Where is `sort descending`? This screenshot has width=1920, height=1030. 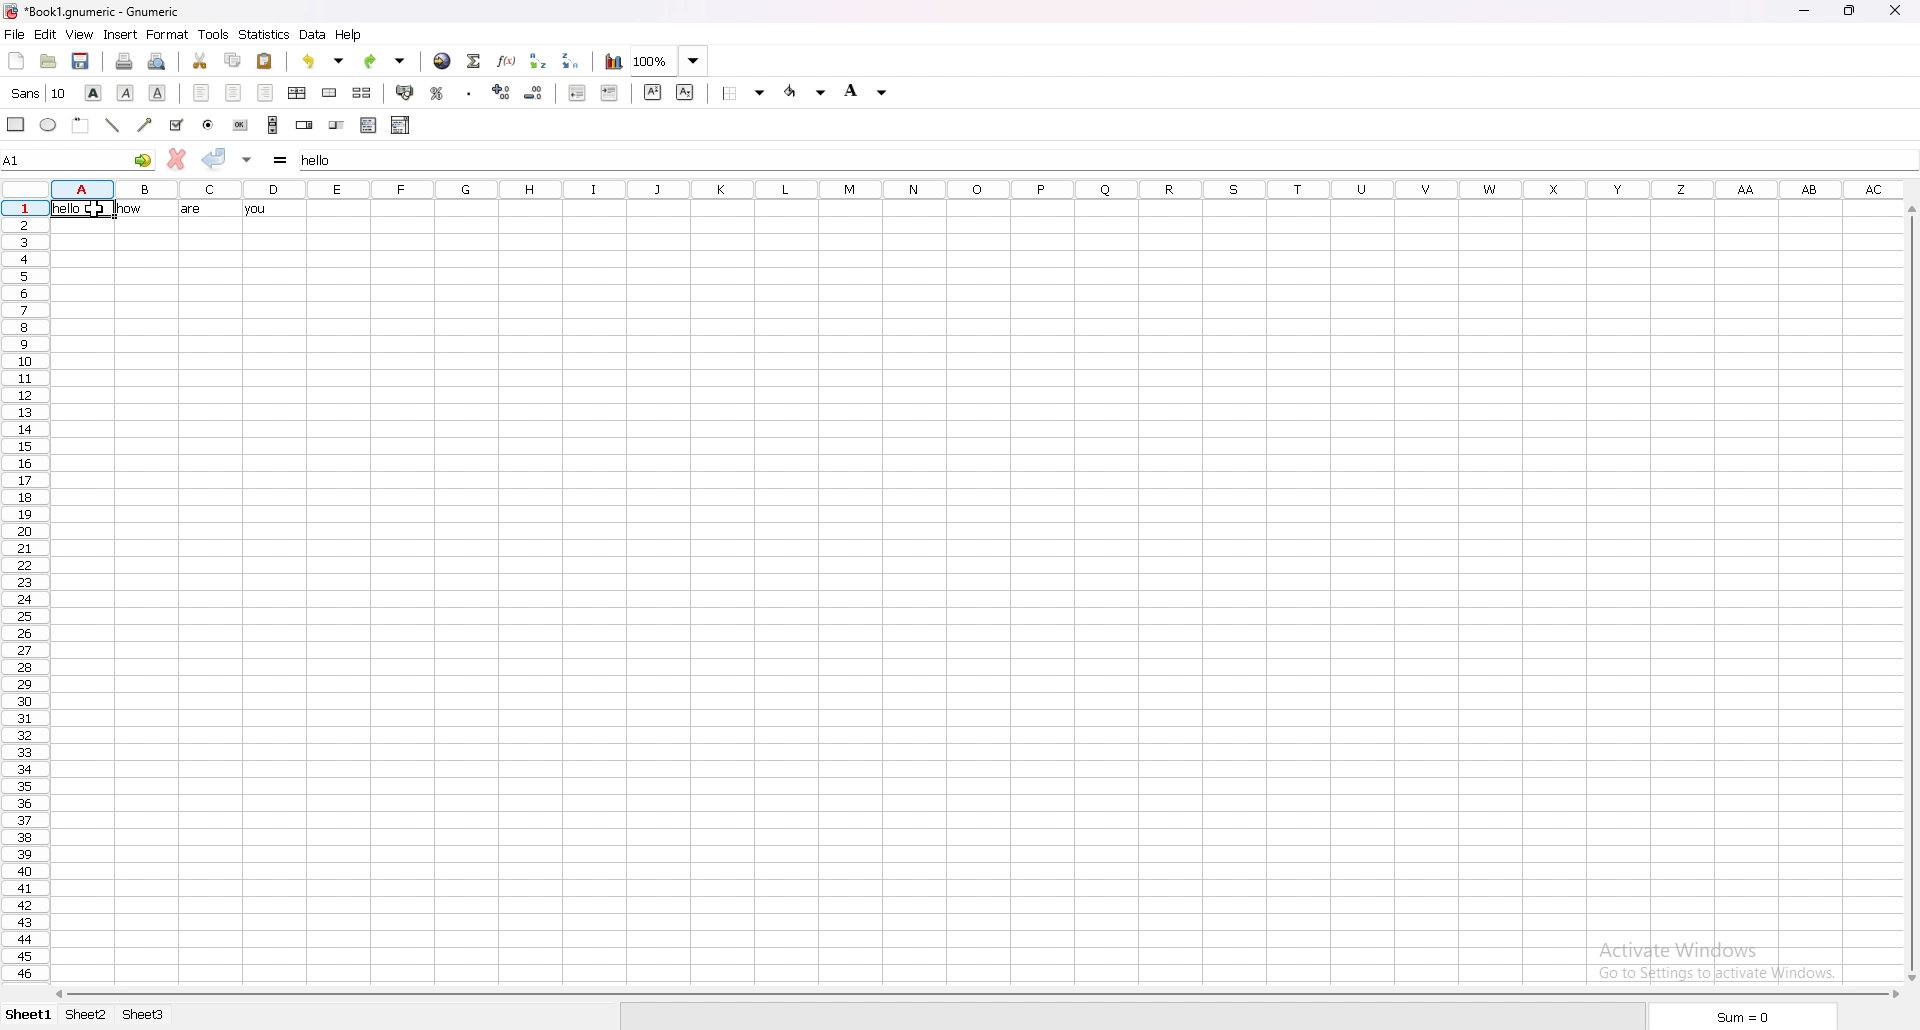
sort descending is located at coordinates (574, 61).